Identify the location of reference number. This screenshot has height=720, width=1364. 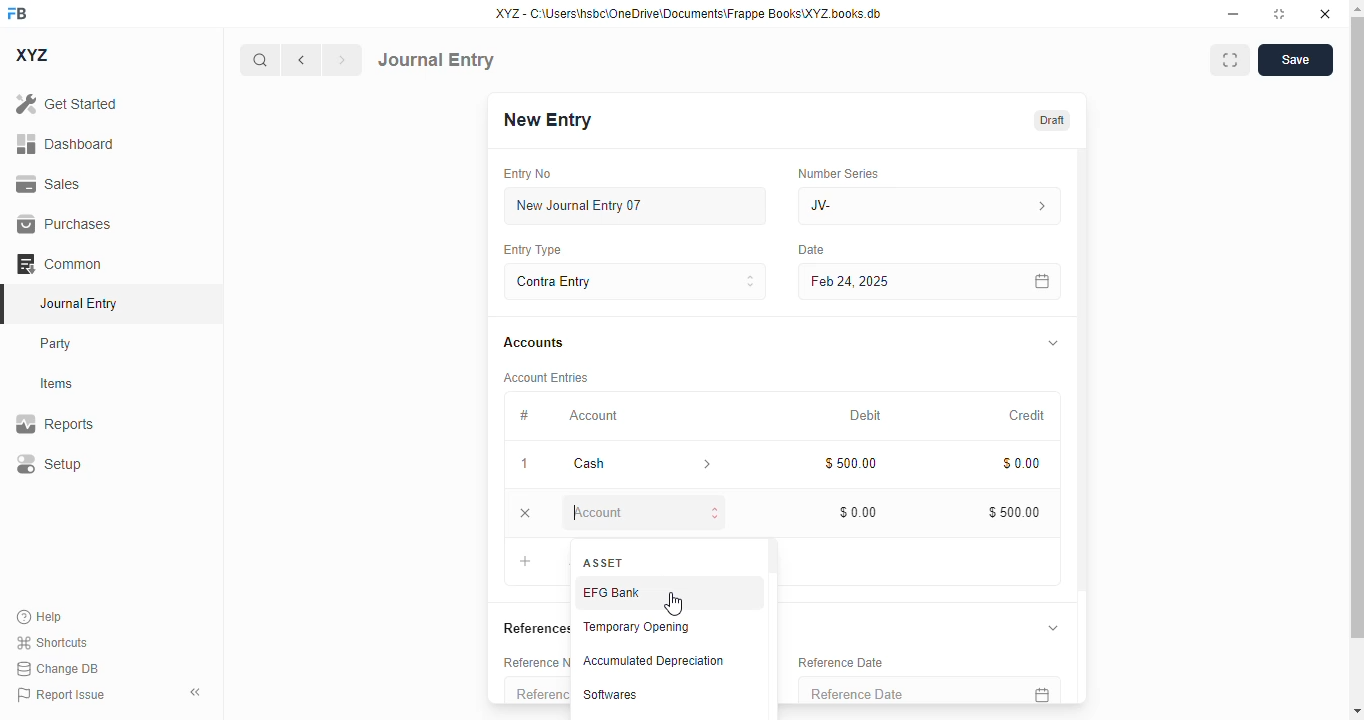
(537, 689).